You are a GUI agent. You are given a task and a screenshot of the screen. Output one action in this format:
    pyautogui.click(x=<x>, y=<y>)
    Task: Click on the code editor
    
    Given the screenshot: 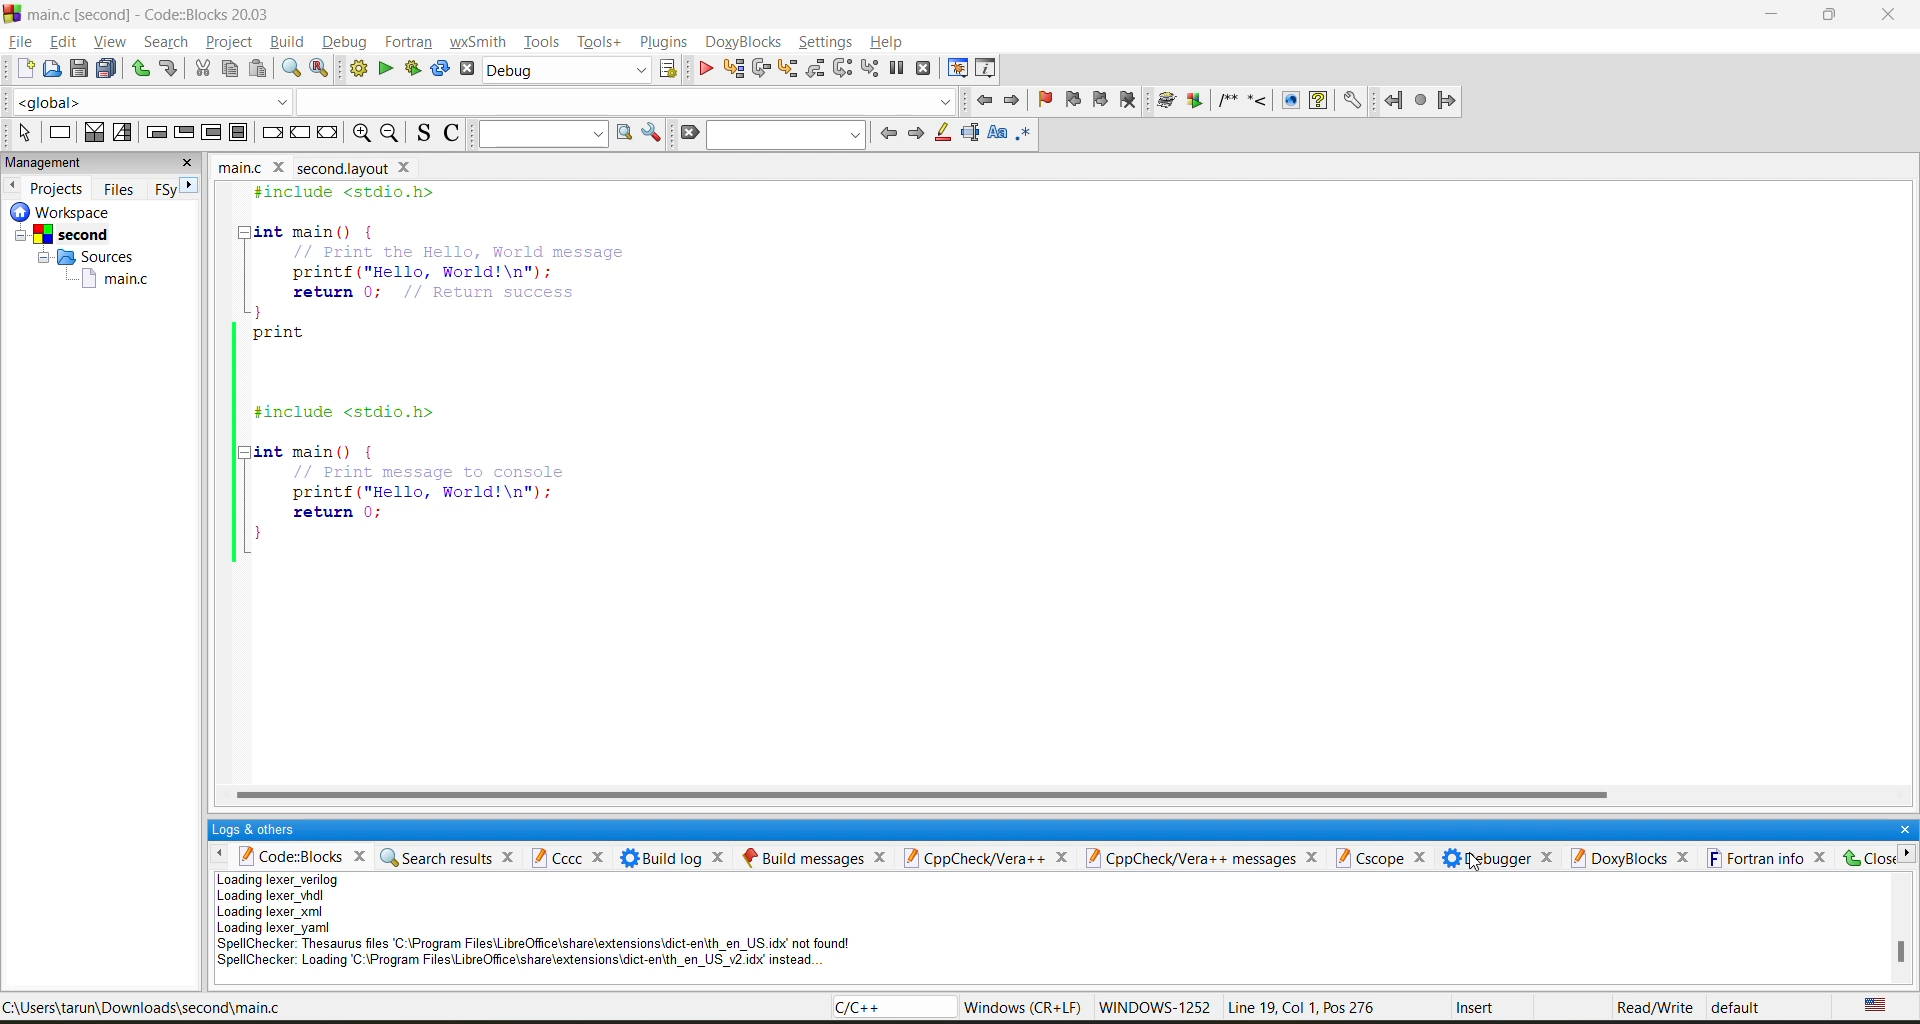 What is the action you would take?
    pyautogui.click(x=444, y=375)
    